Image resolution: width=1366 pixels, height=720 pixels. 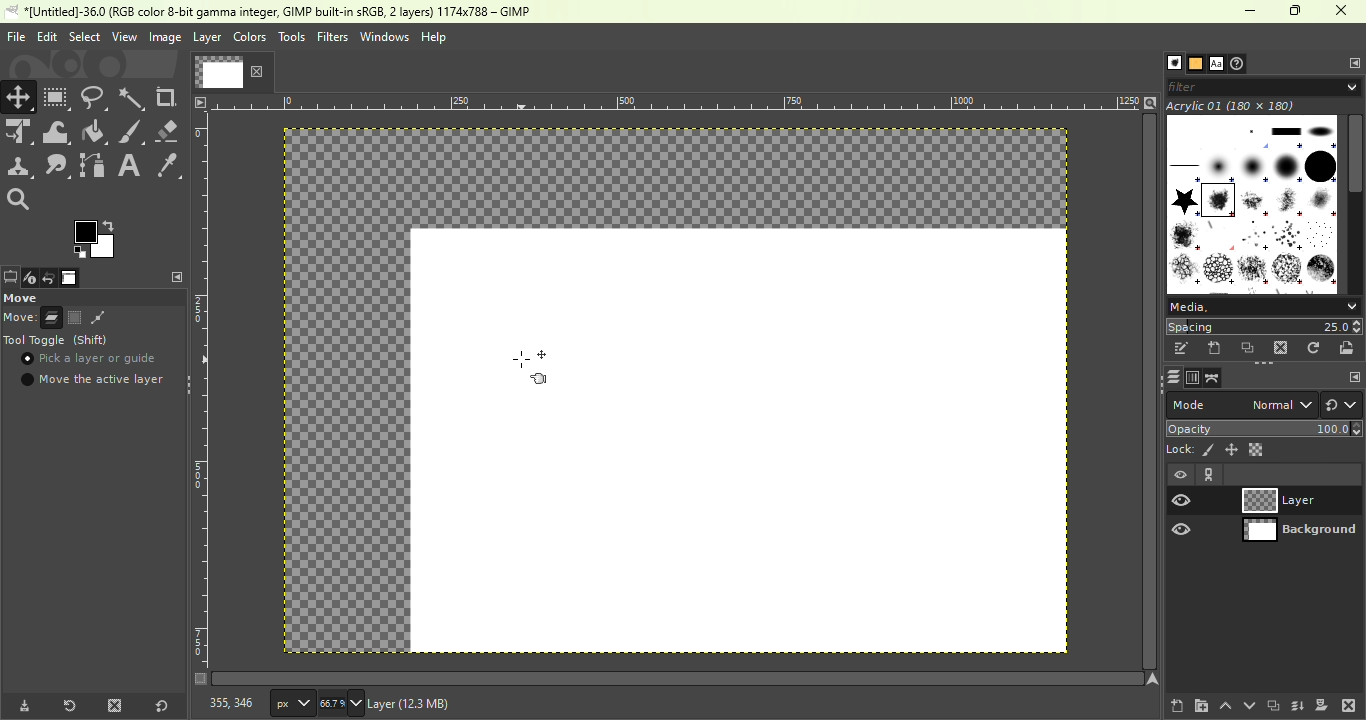 What do you see at coordinates (451, 706) in the screenshot?
I see `layer` at bounding box center [451, 706].